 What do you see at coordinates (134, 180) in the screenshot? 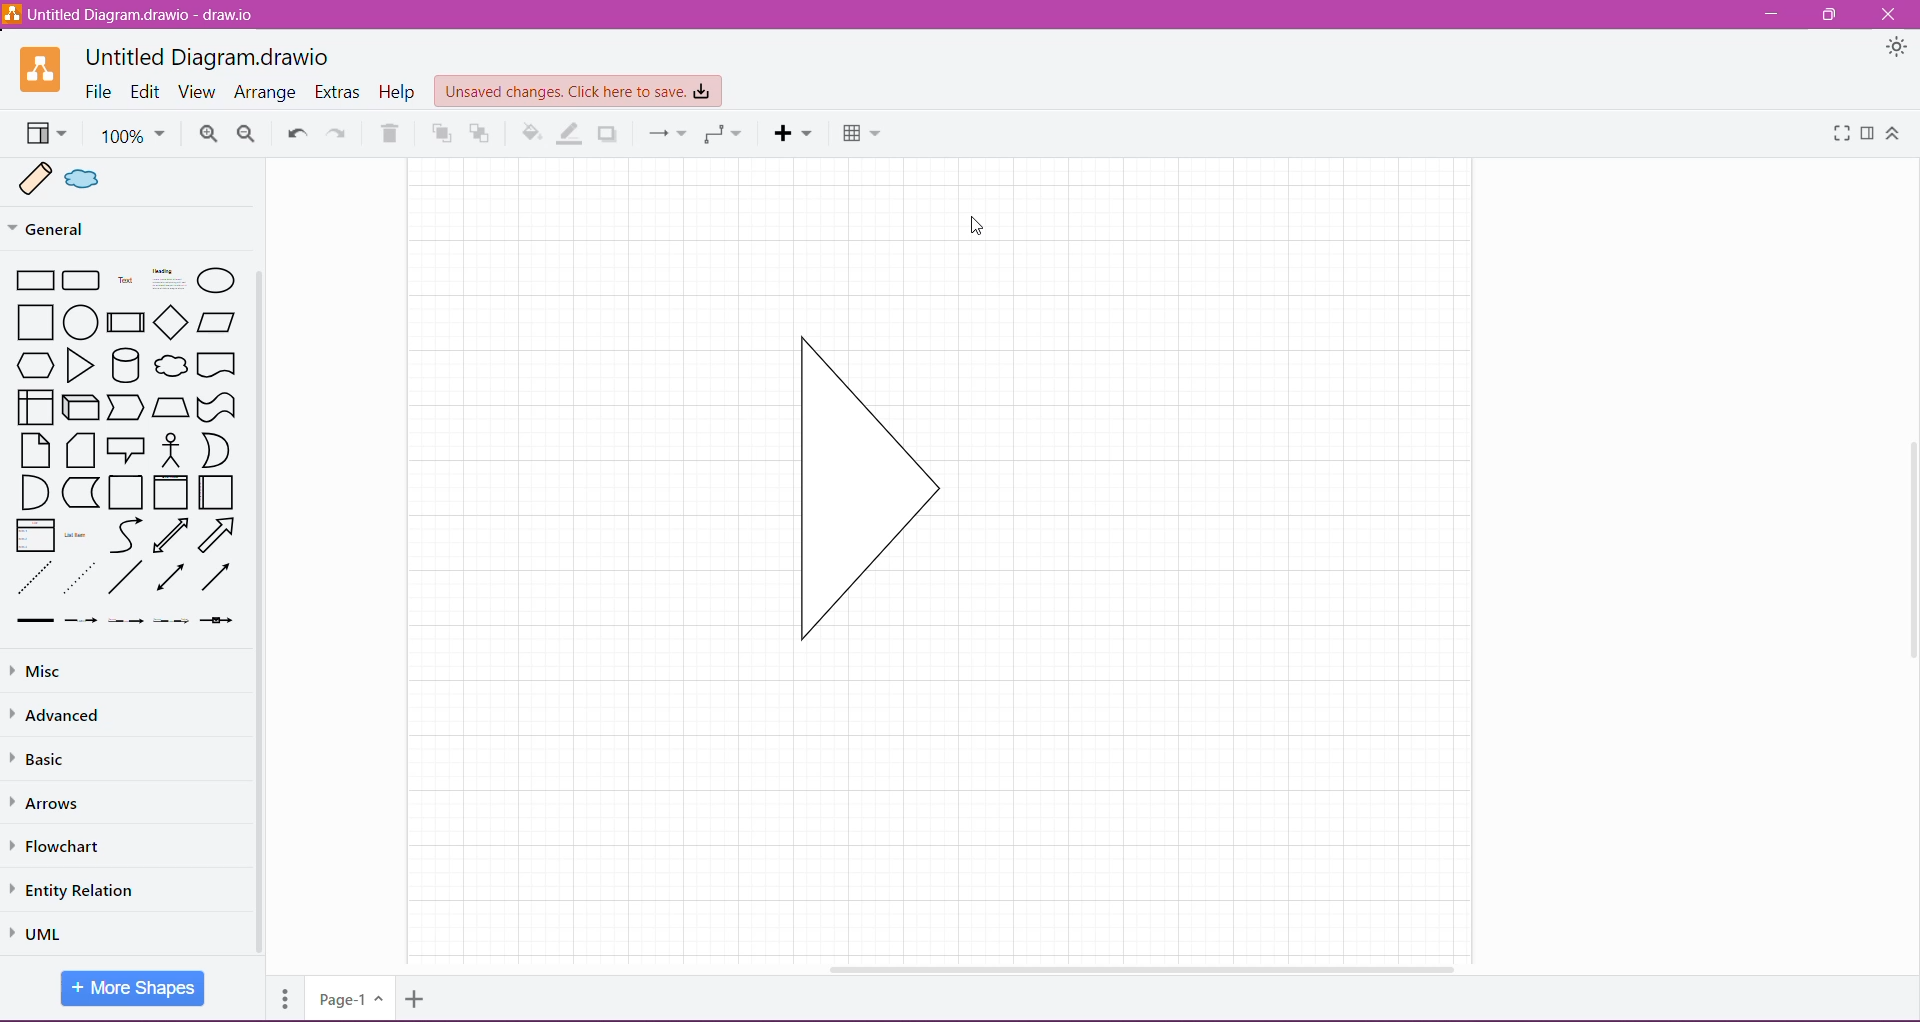
I see `Sample shapes in Scratchpad` at bounding box center [134, 180].